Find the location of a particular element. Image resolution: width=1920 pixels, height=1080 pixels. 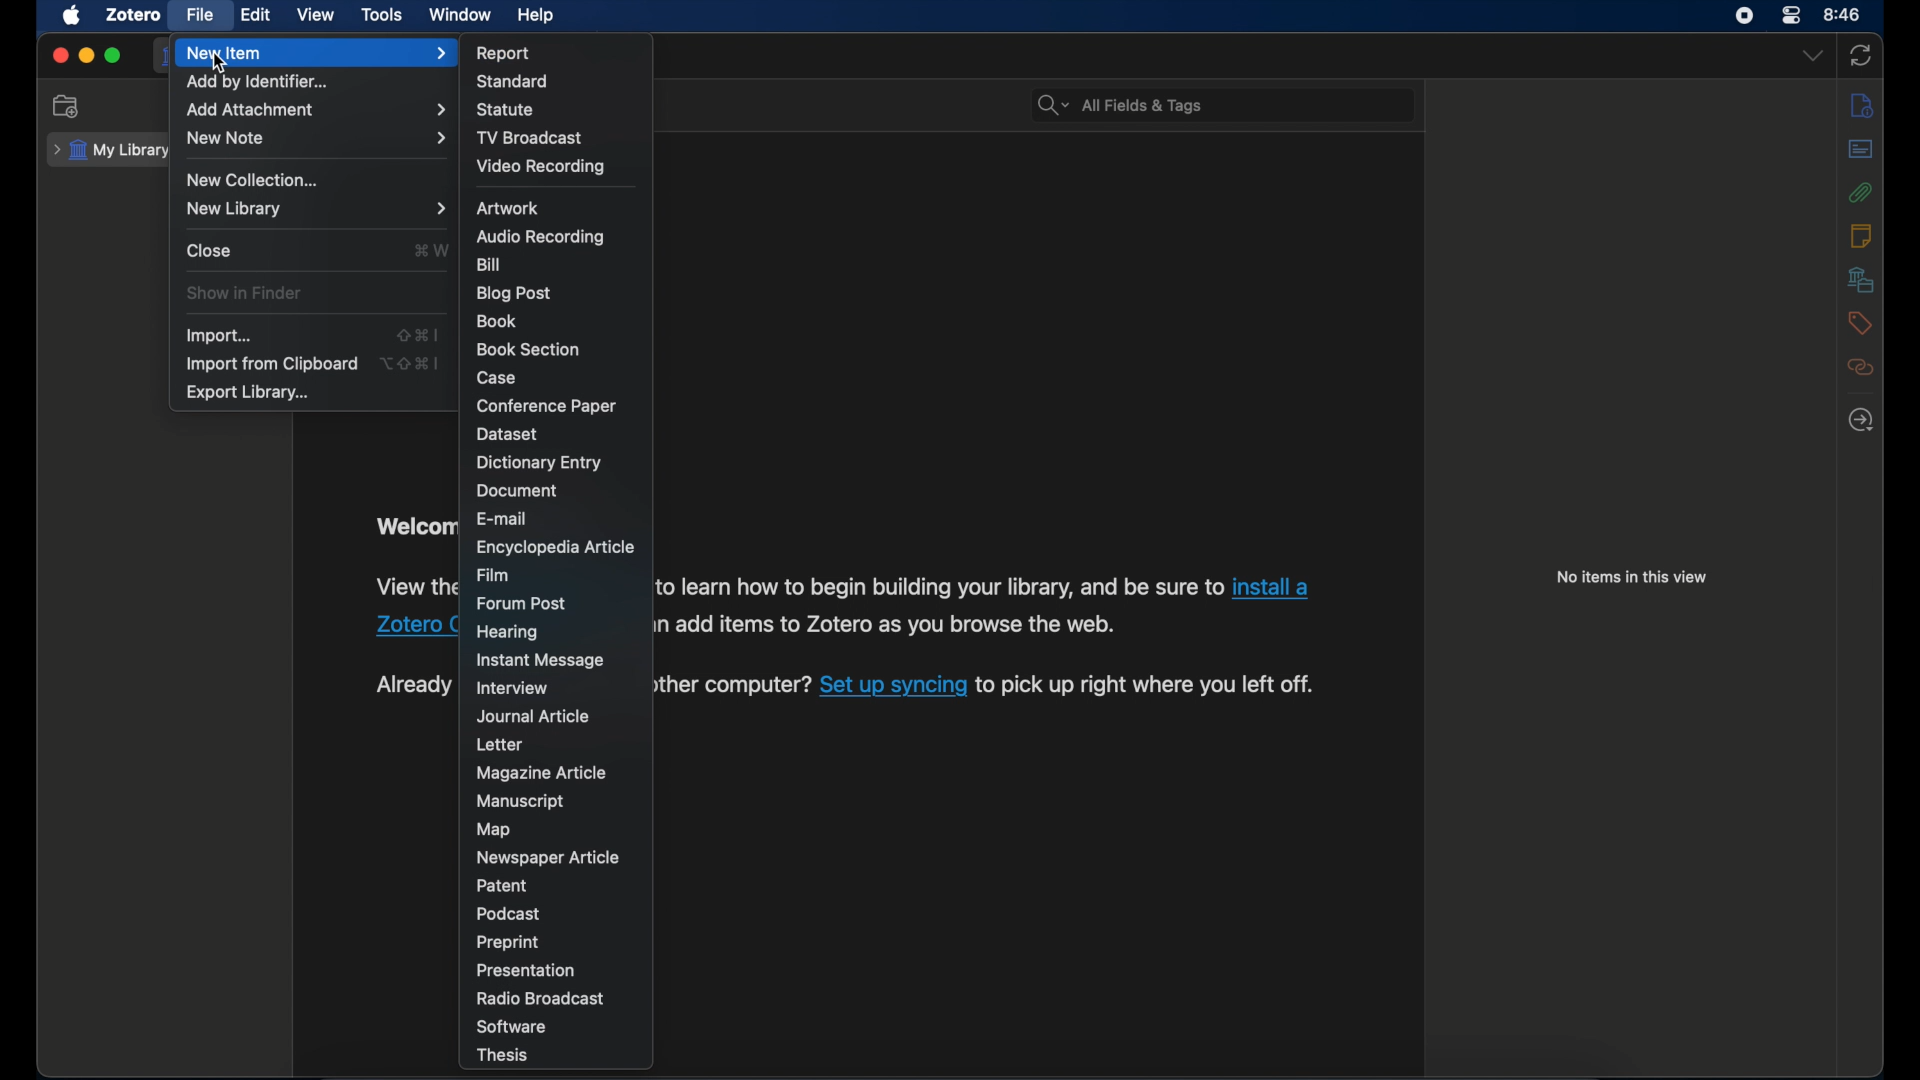

Zotero connector link is located at coordinates (414, 626).